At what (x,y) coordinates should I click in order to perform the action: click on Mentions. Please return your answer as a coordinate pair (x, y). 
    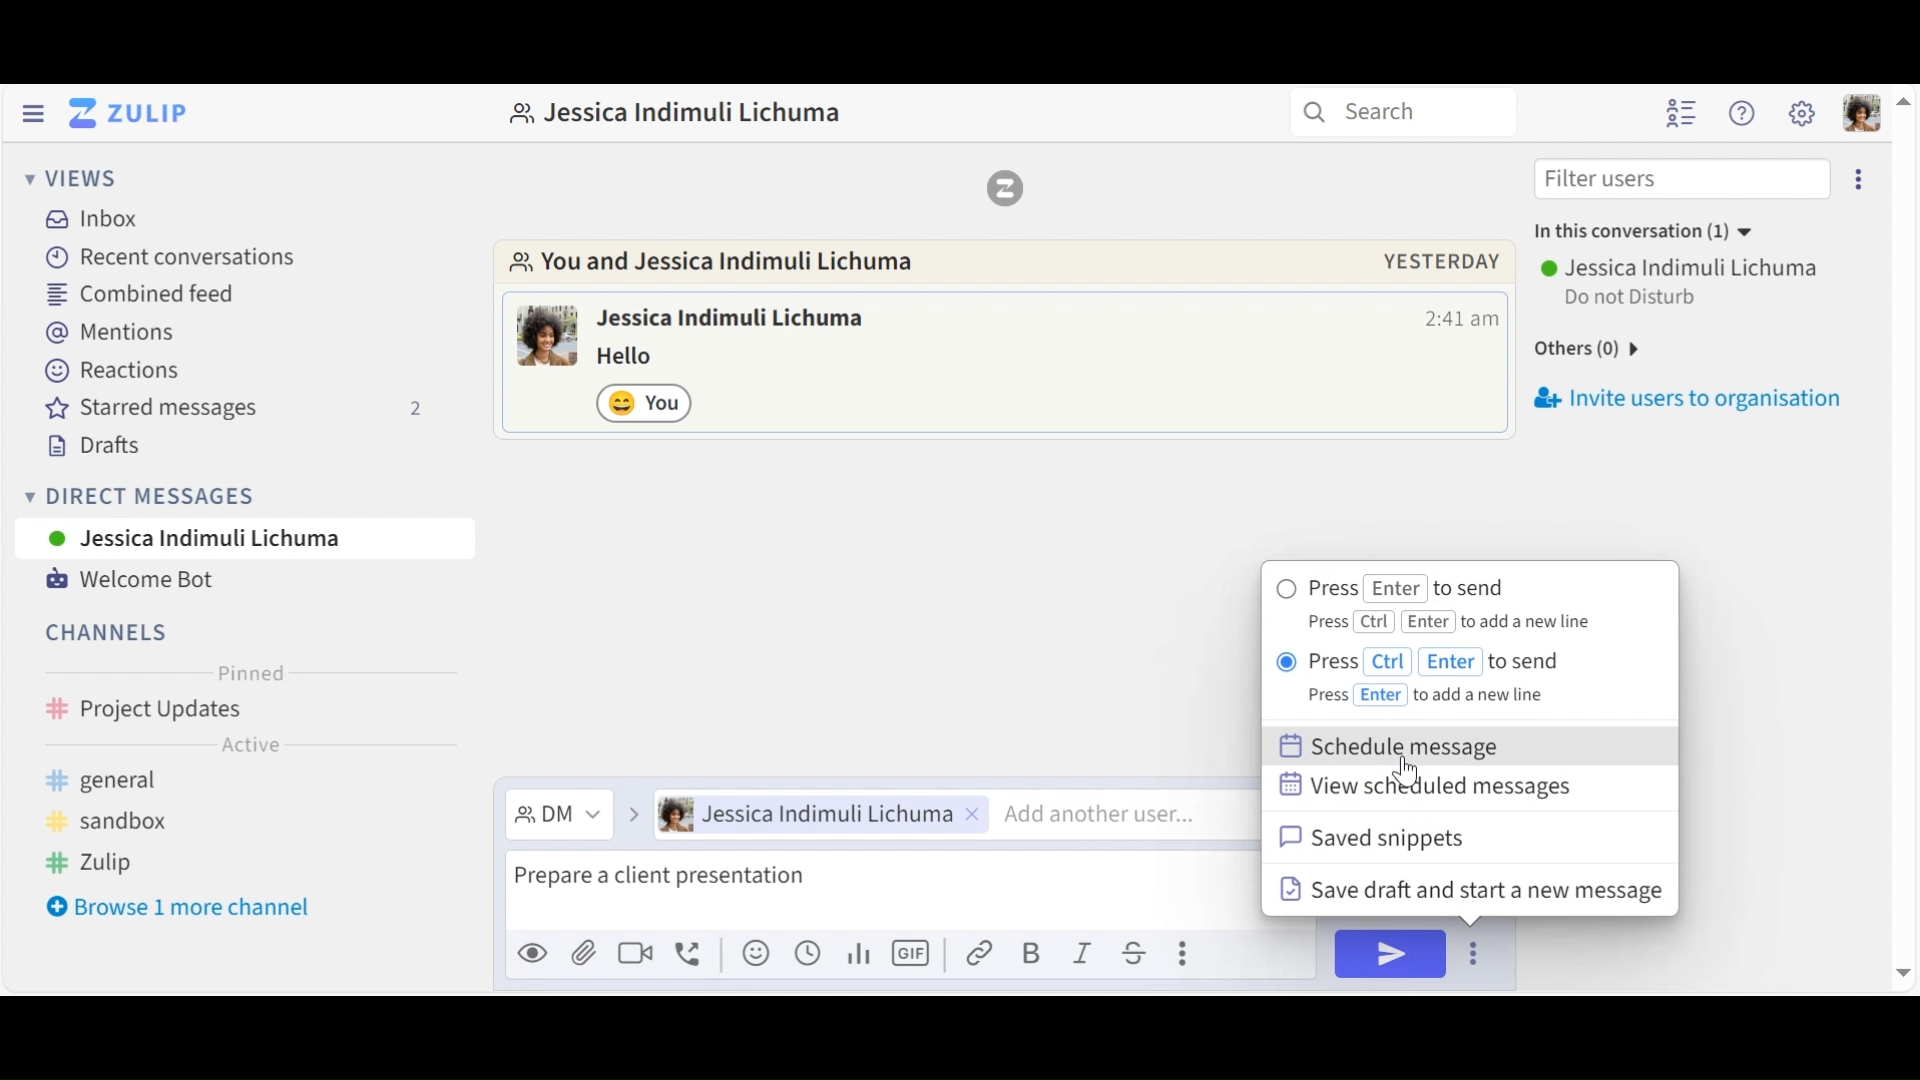
    Looking at the image, I should click on (113, 334).